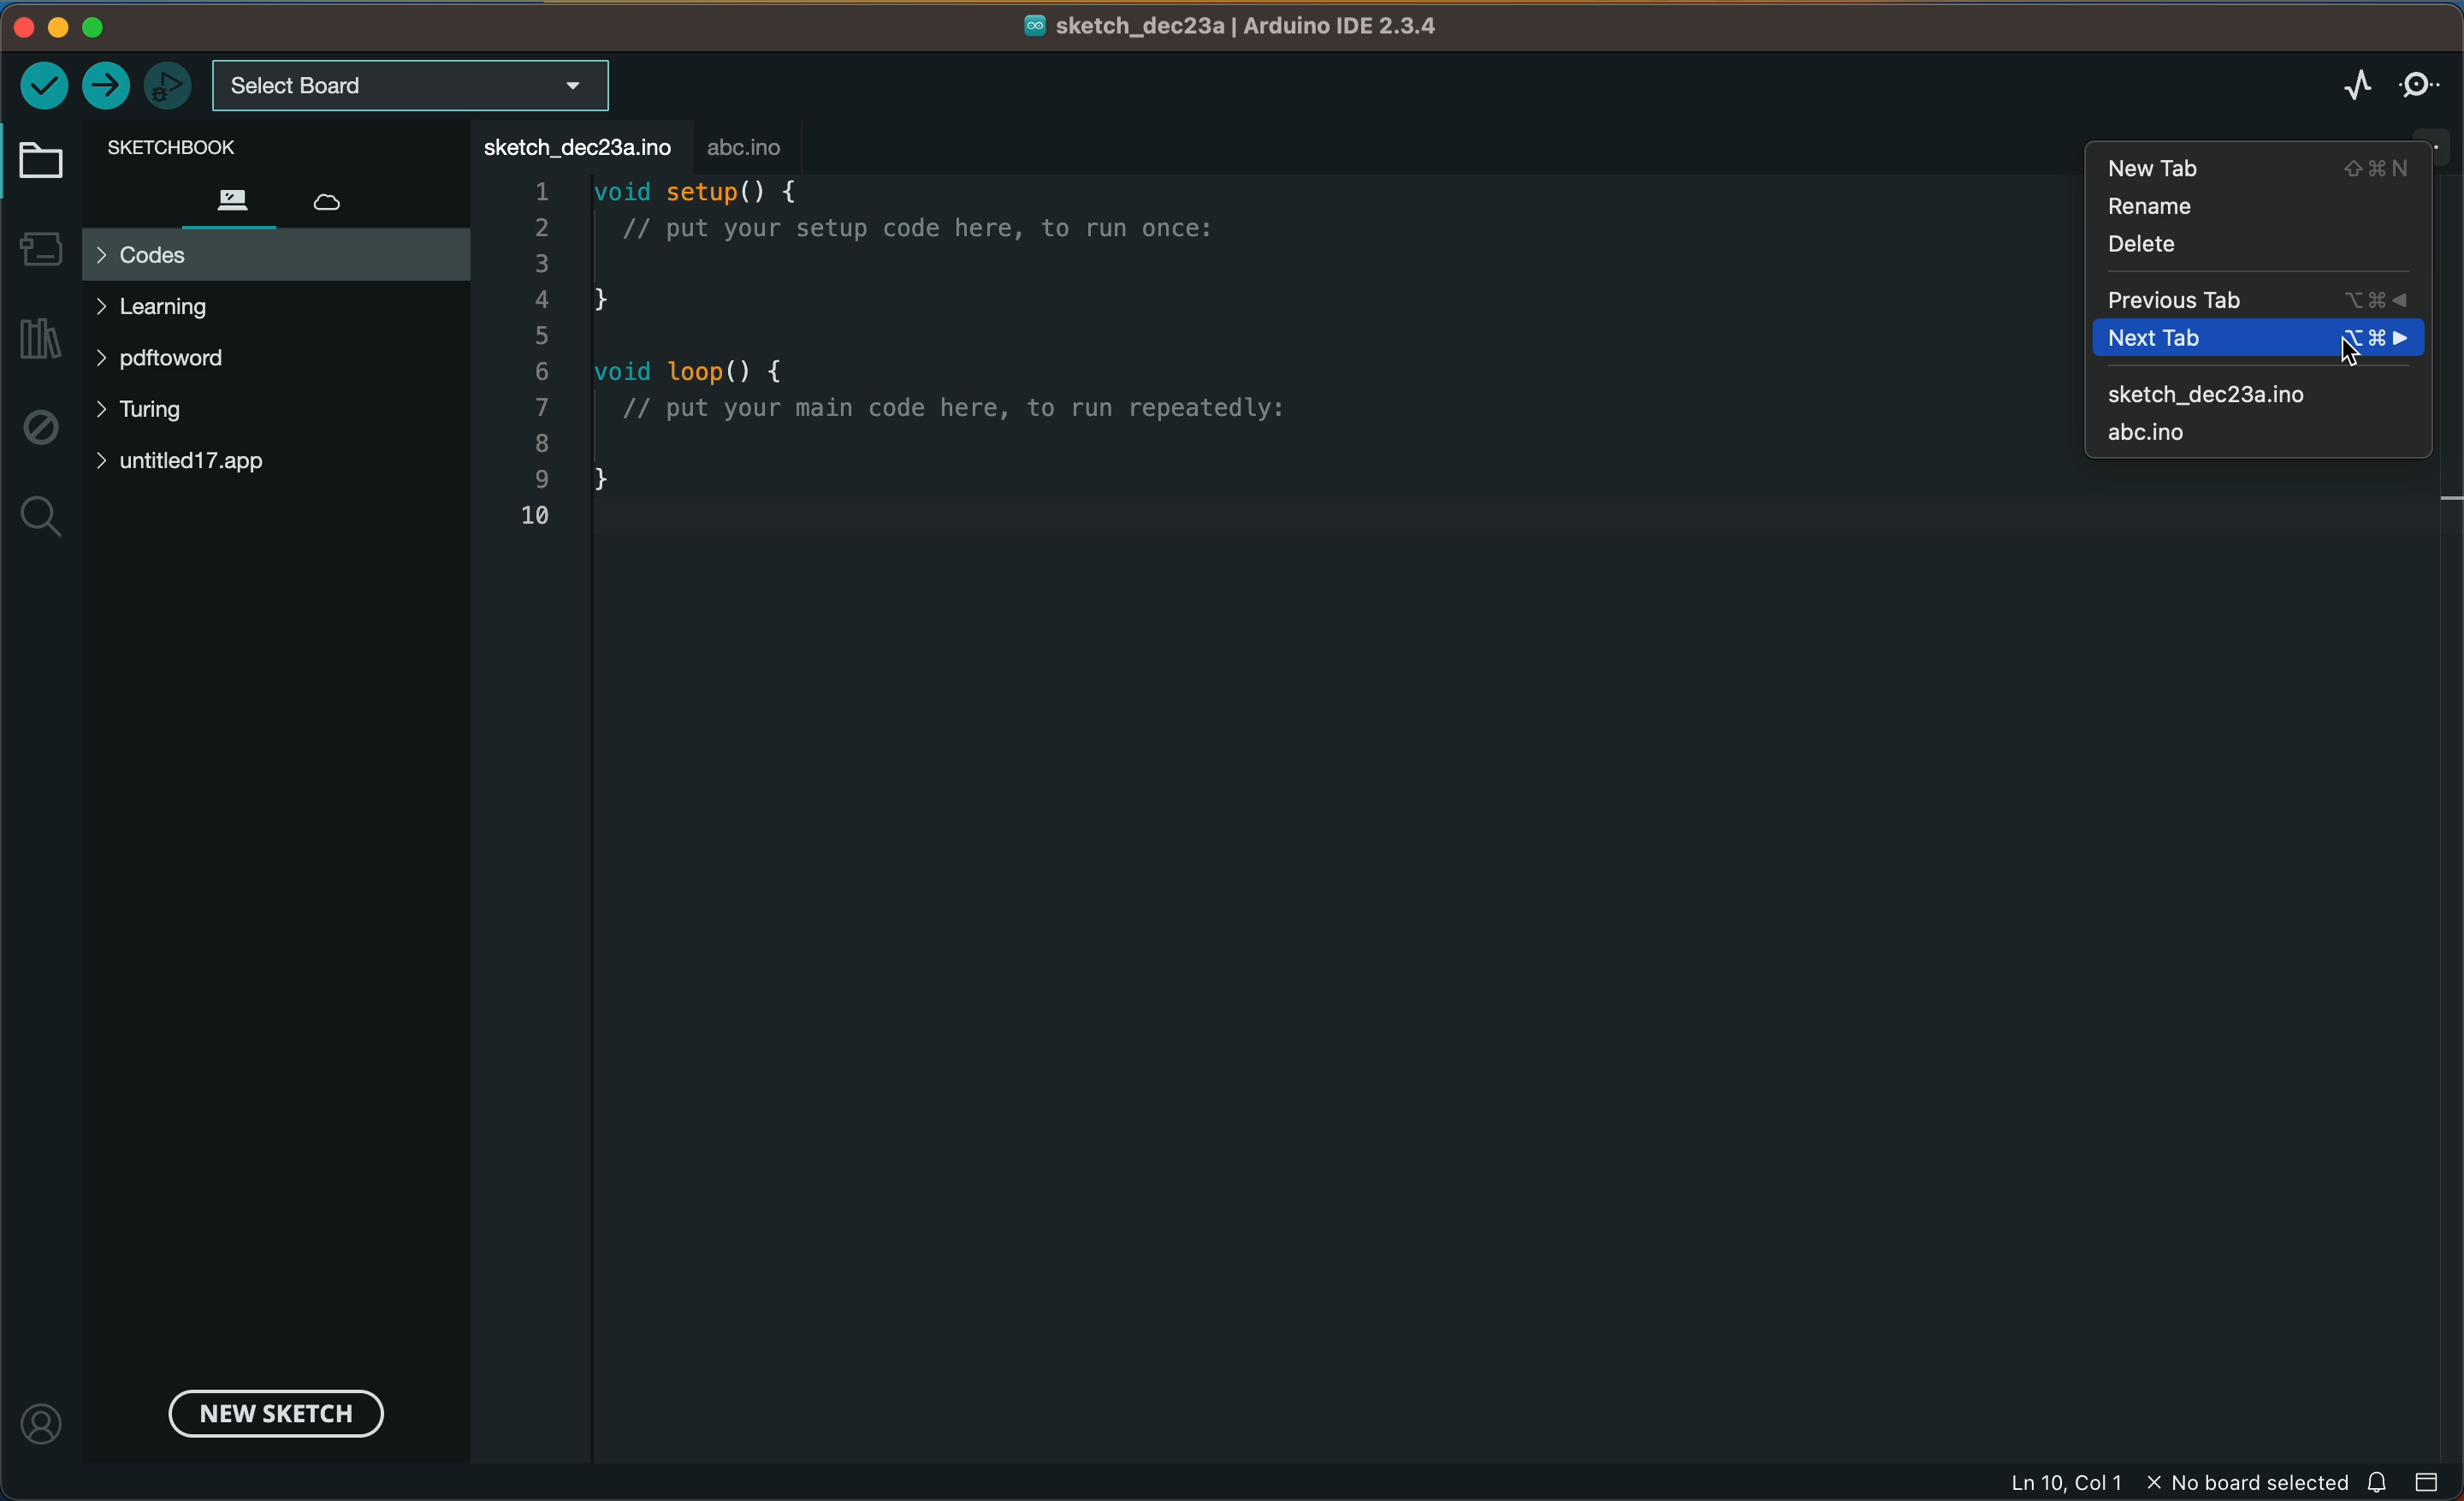 This screenshot has height=1501, width=2464. I want to click on sketch book, so click(184, 148).